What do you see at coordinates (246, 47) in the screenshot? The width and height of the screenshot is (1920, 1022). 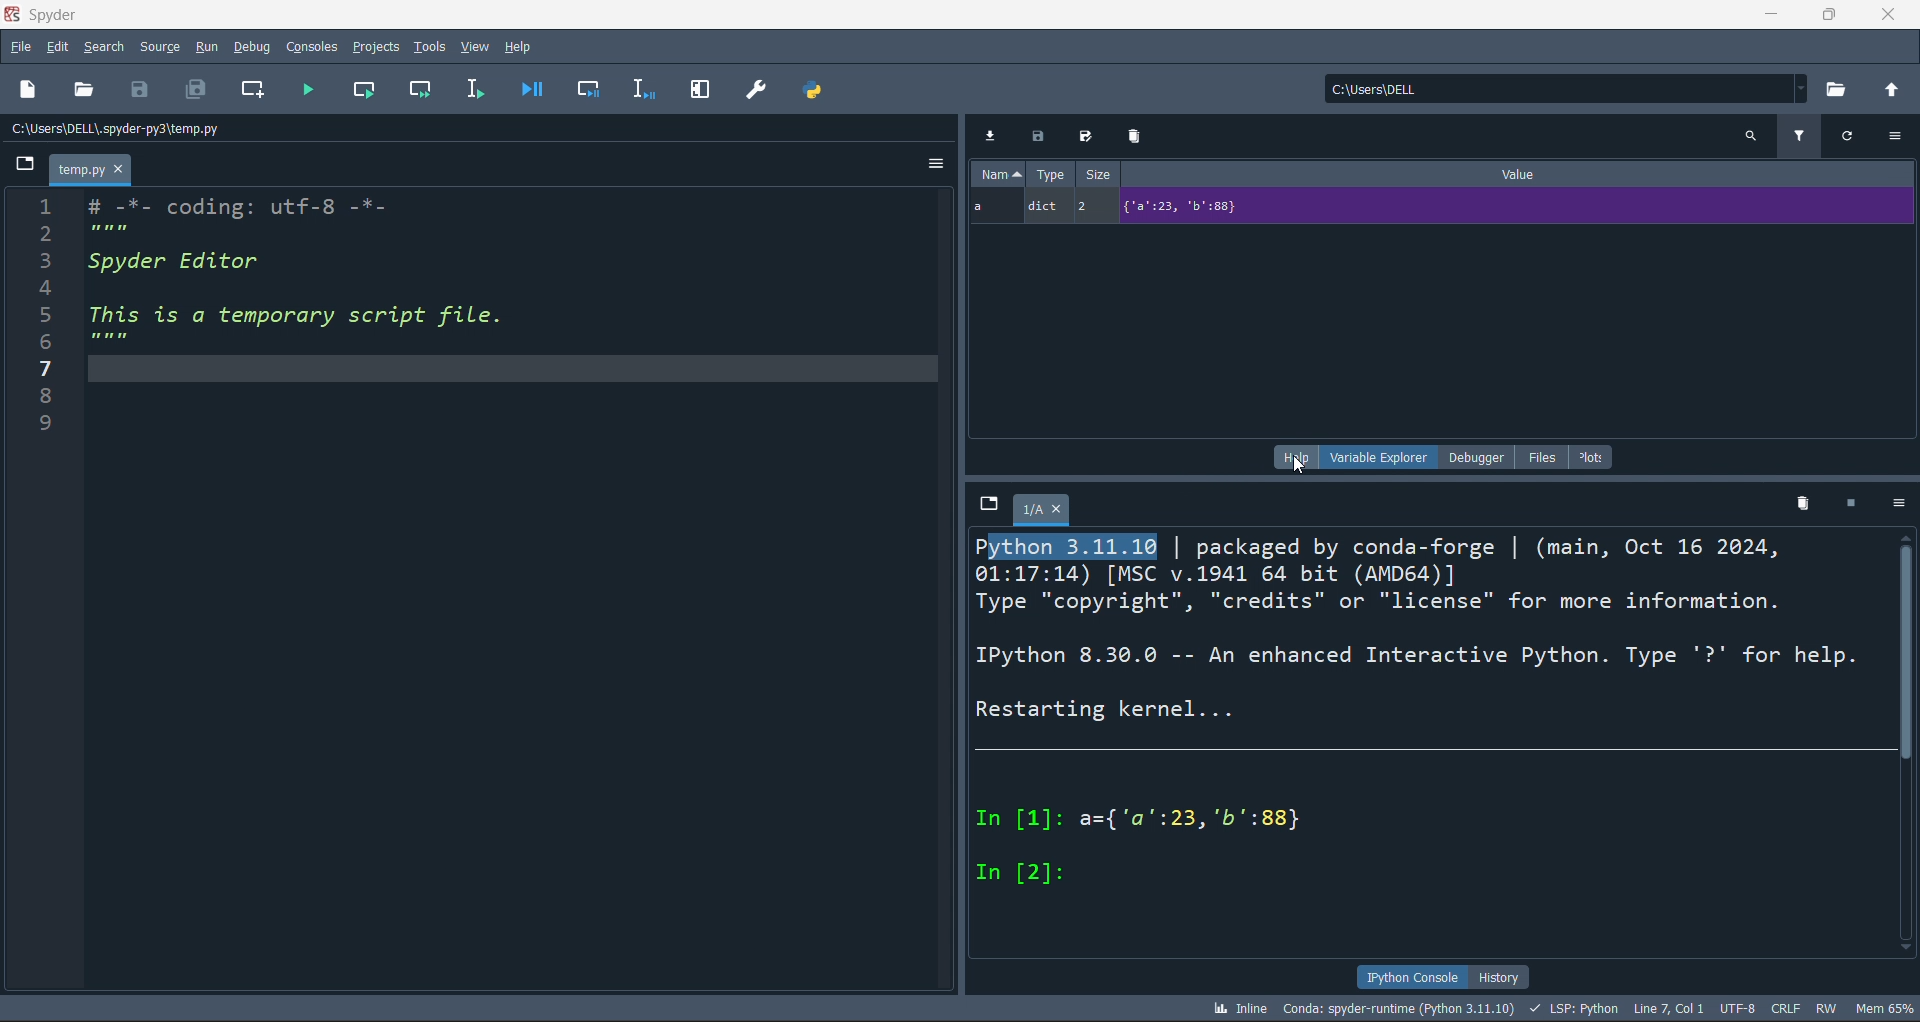 I see `debug` at bounding box center [246, 47].